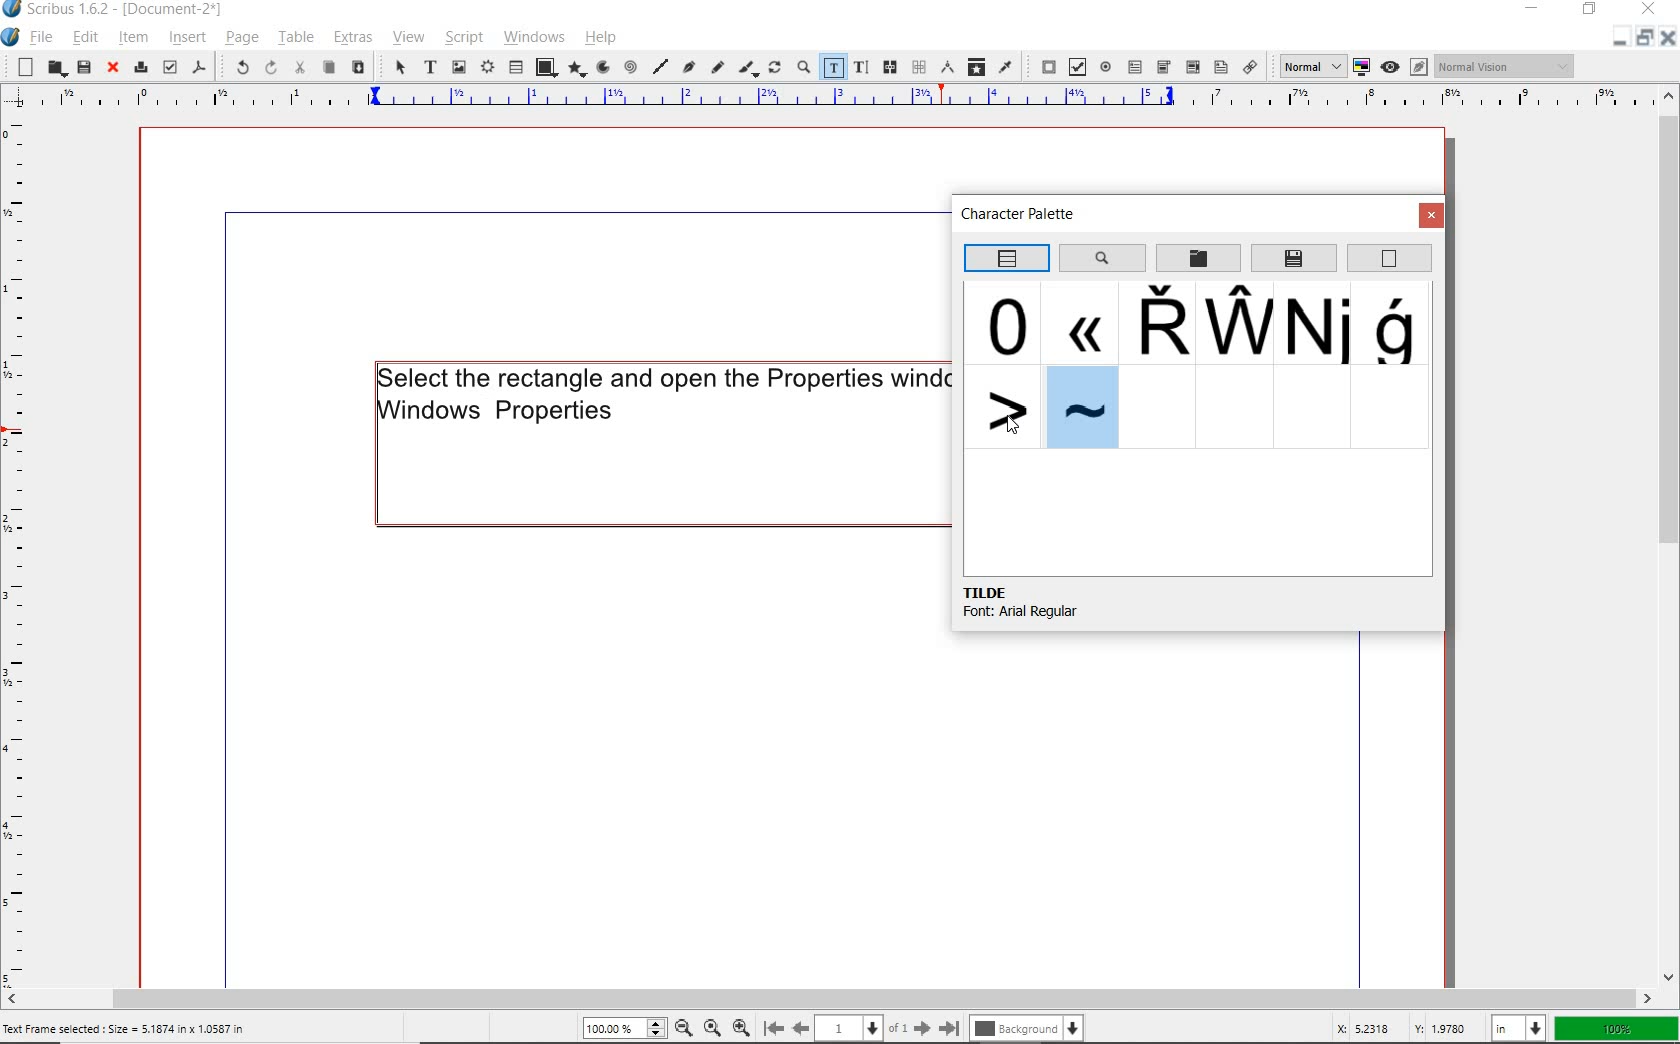 This screenshot has width=1680, height=1044. Describe the element at coordinates (661, 66) in the screenshot. I see `line` at that location.